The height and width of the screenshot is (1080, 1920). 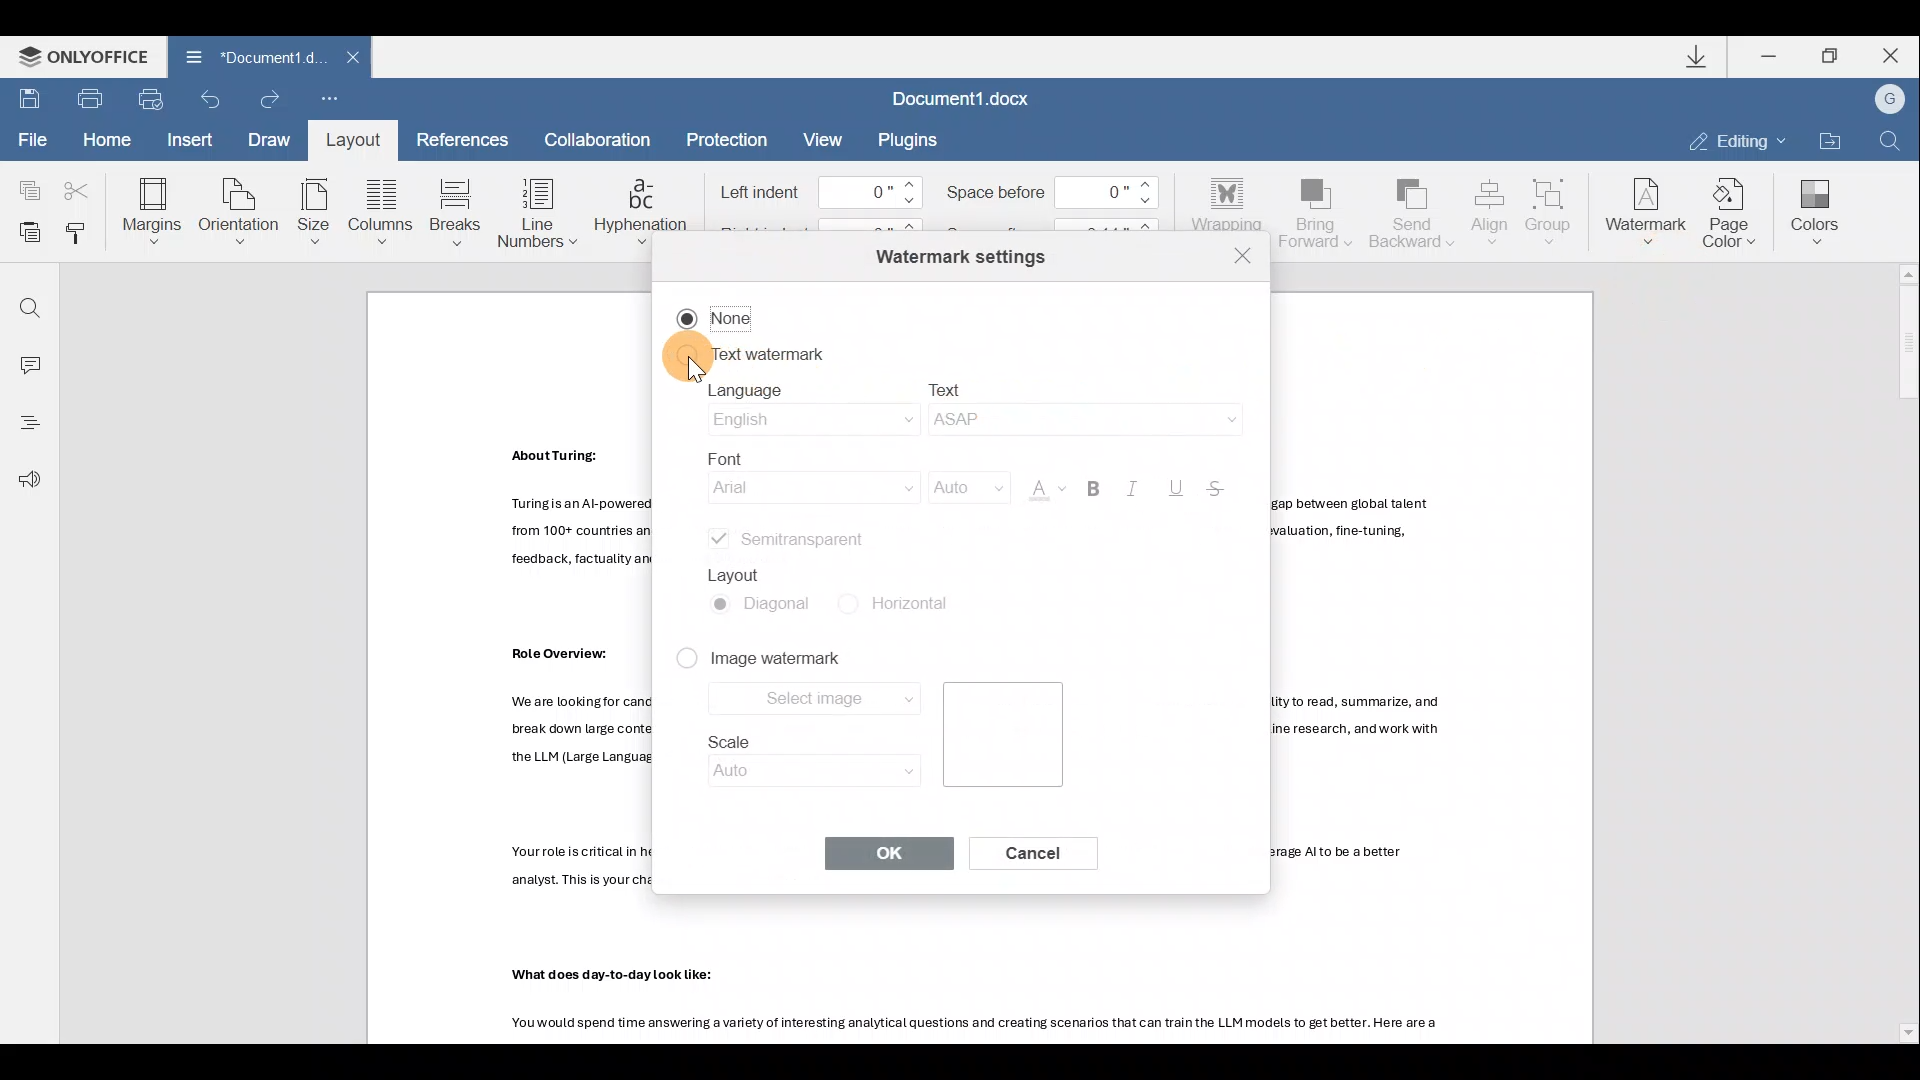 I want to click on Insert, so click(x=193, y=143).